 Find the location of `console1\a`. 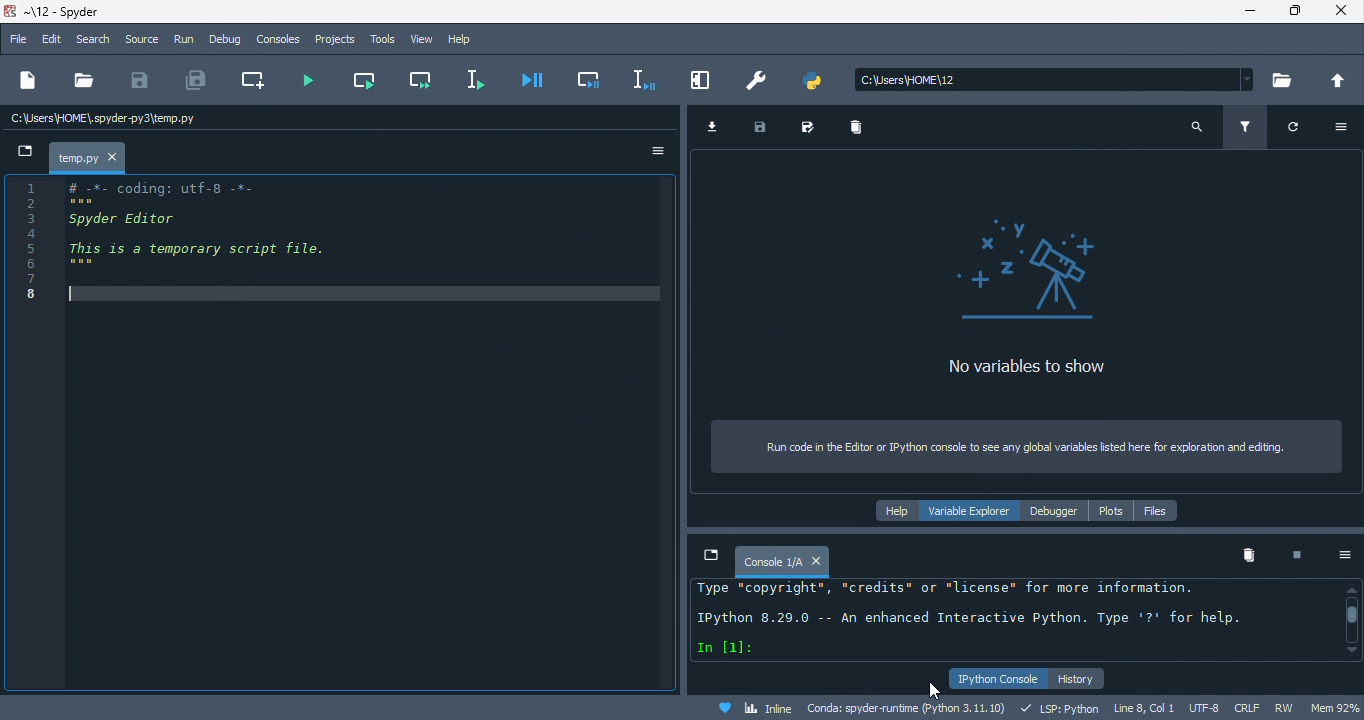

console1\a is located at coordinates (774, 559).